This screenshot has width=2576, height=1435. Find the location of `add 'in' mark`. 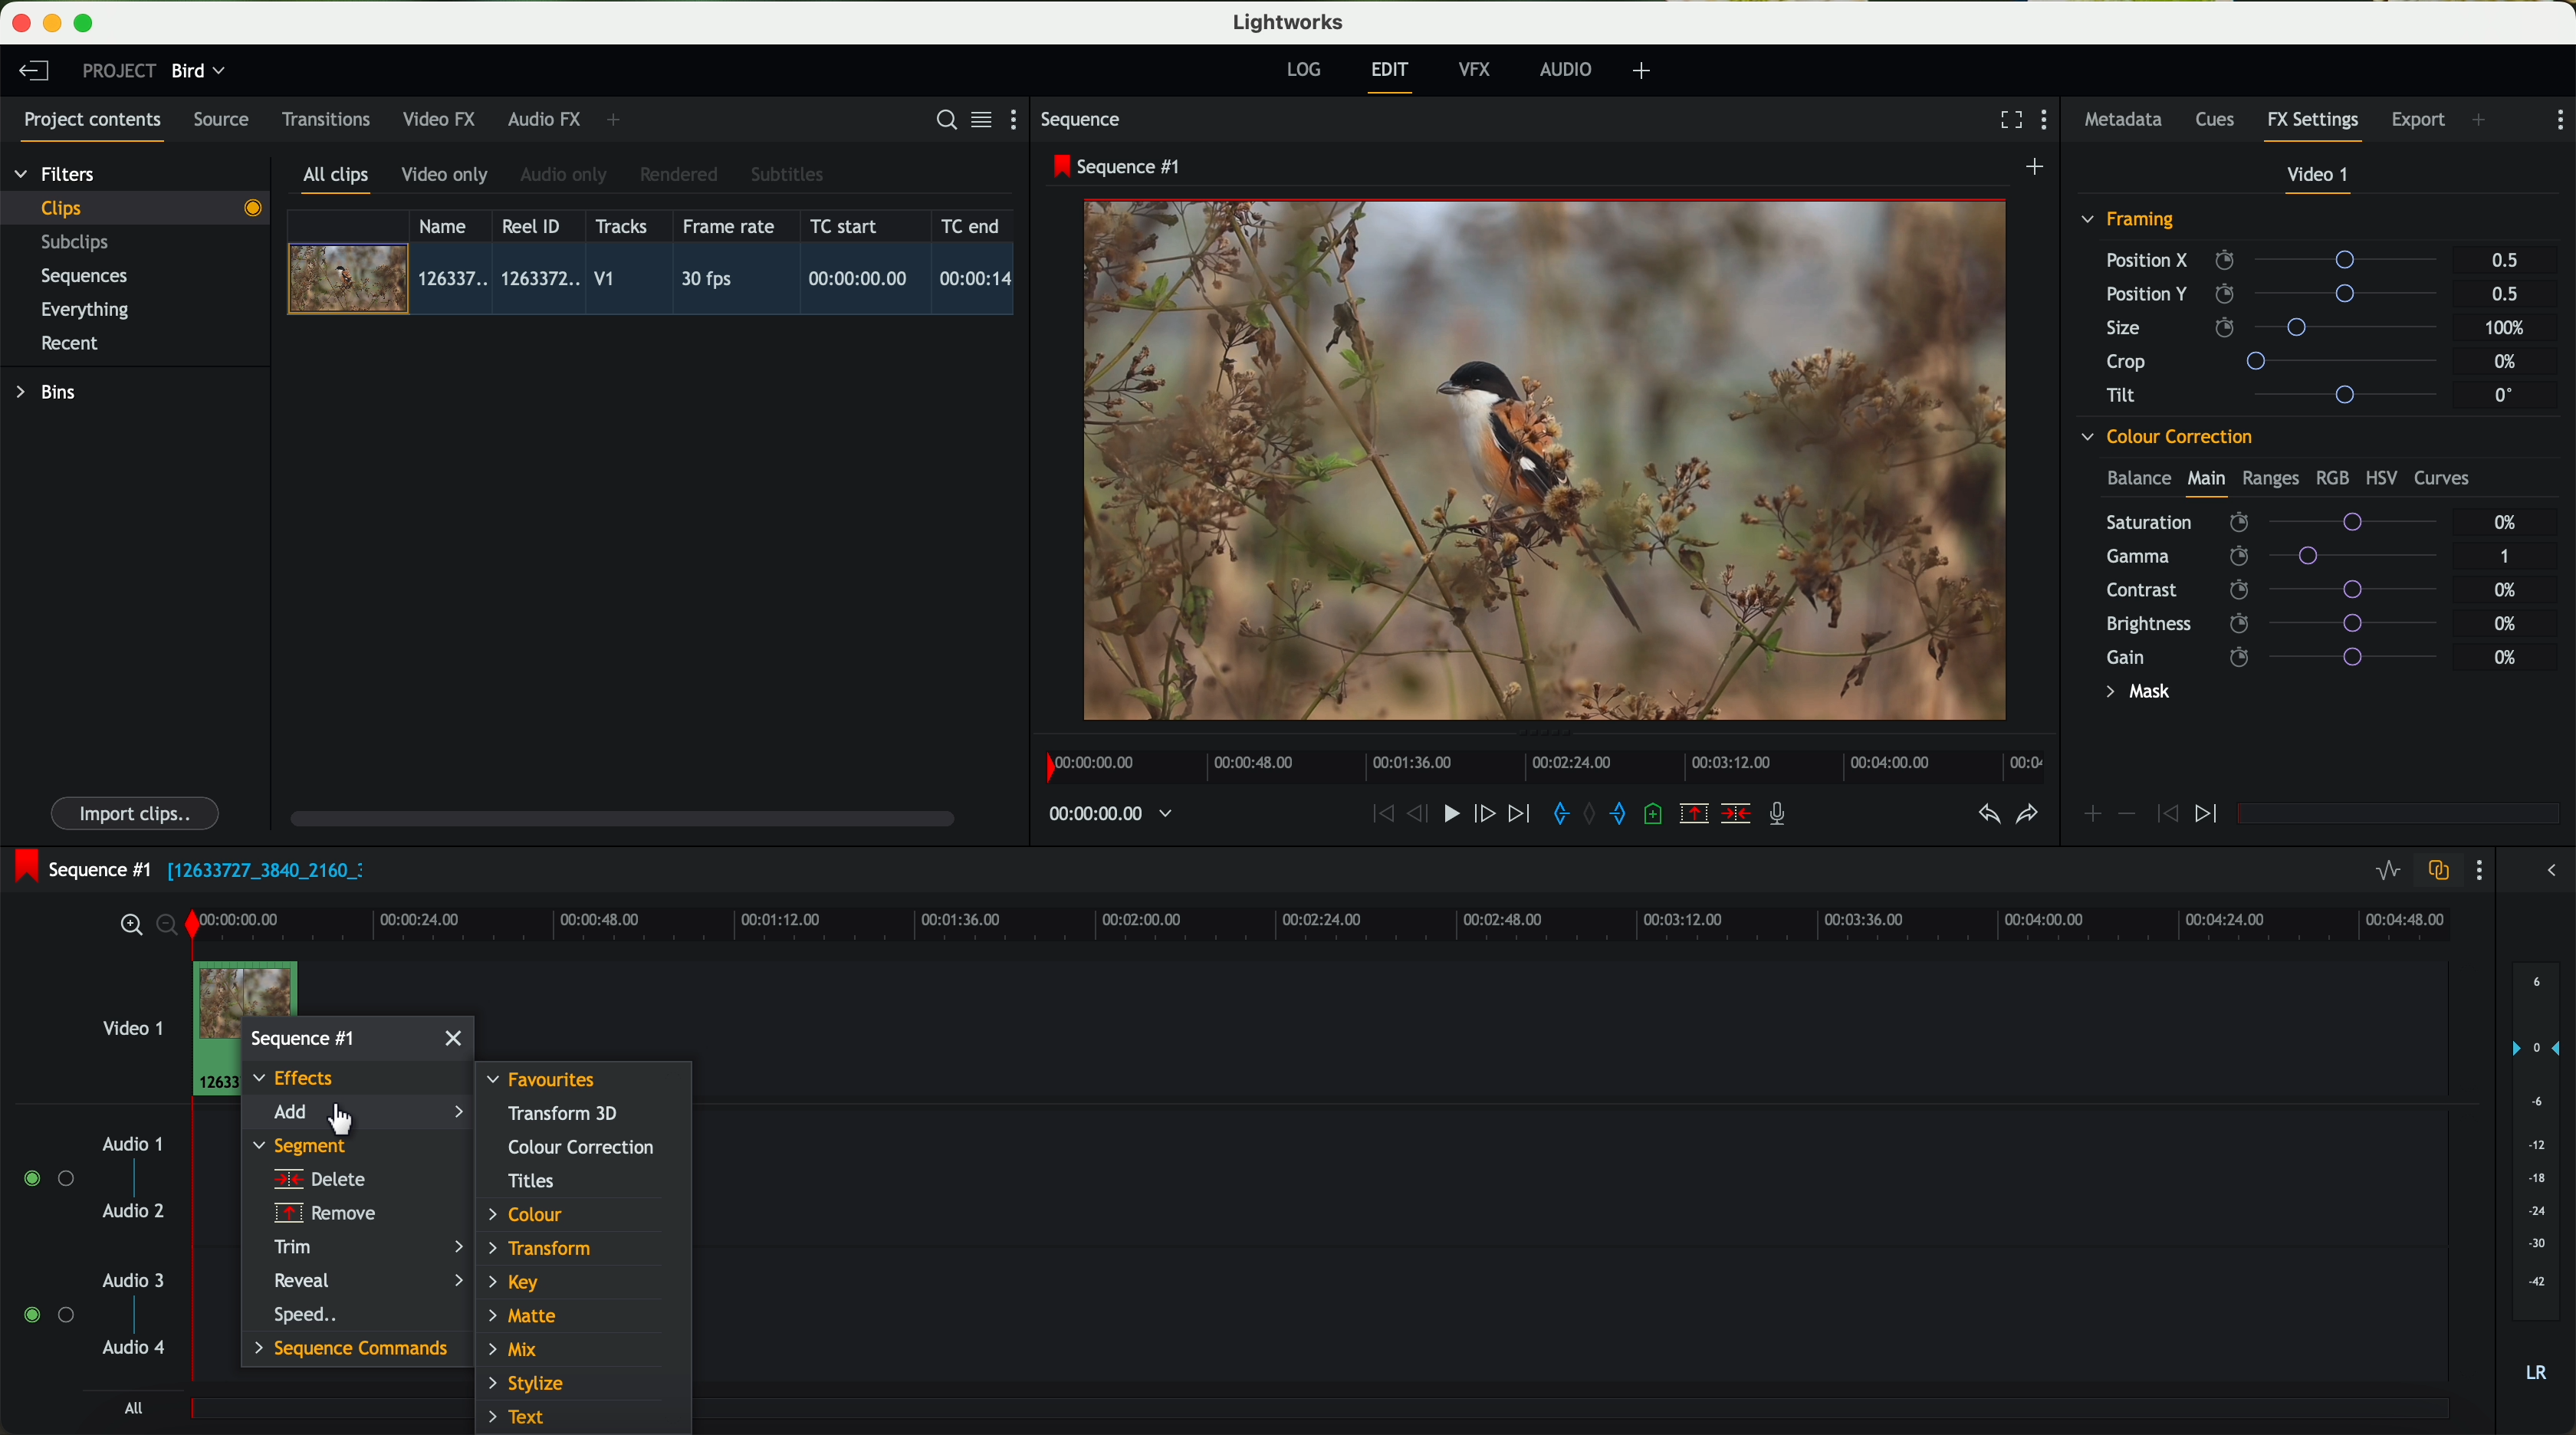

add 'in' mark is located at coordinates (1555, 817).